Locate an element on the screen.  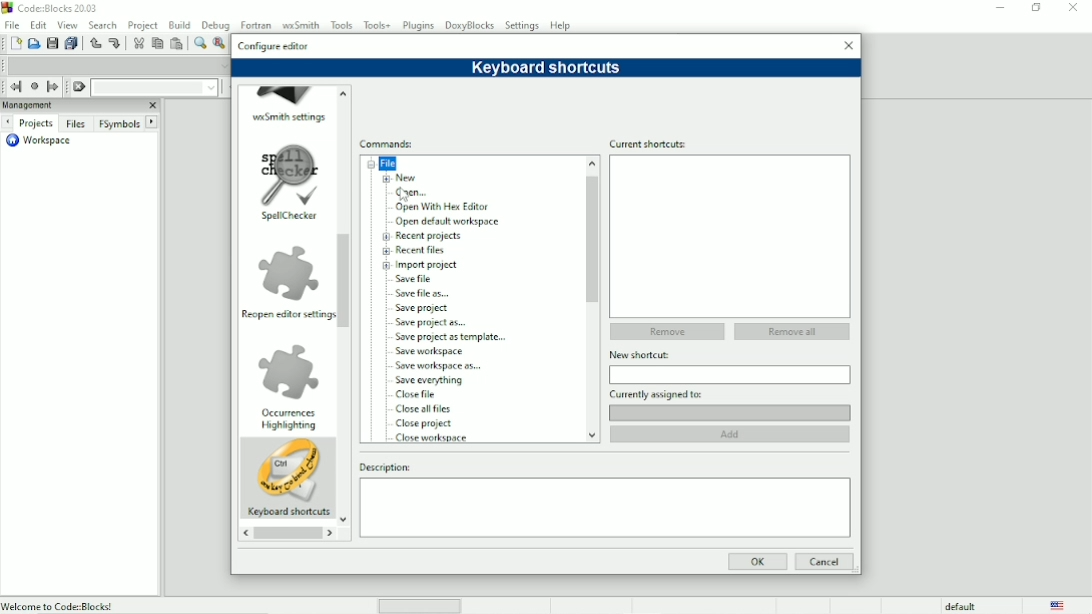
Image is located at coordinates (289, 471).